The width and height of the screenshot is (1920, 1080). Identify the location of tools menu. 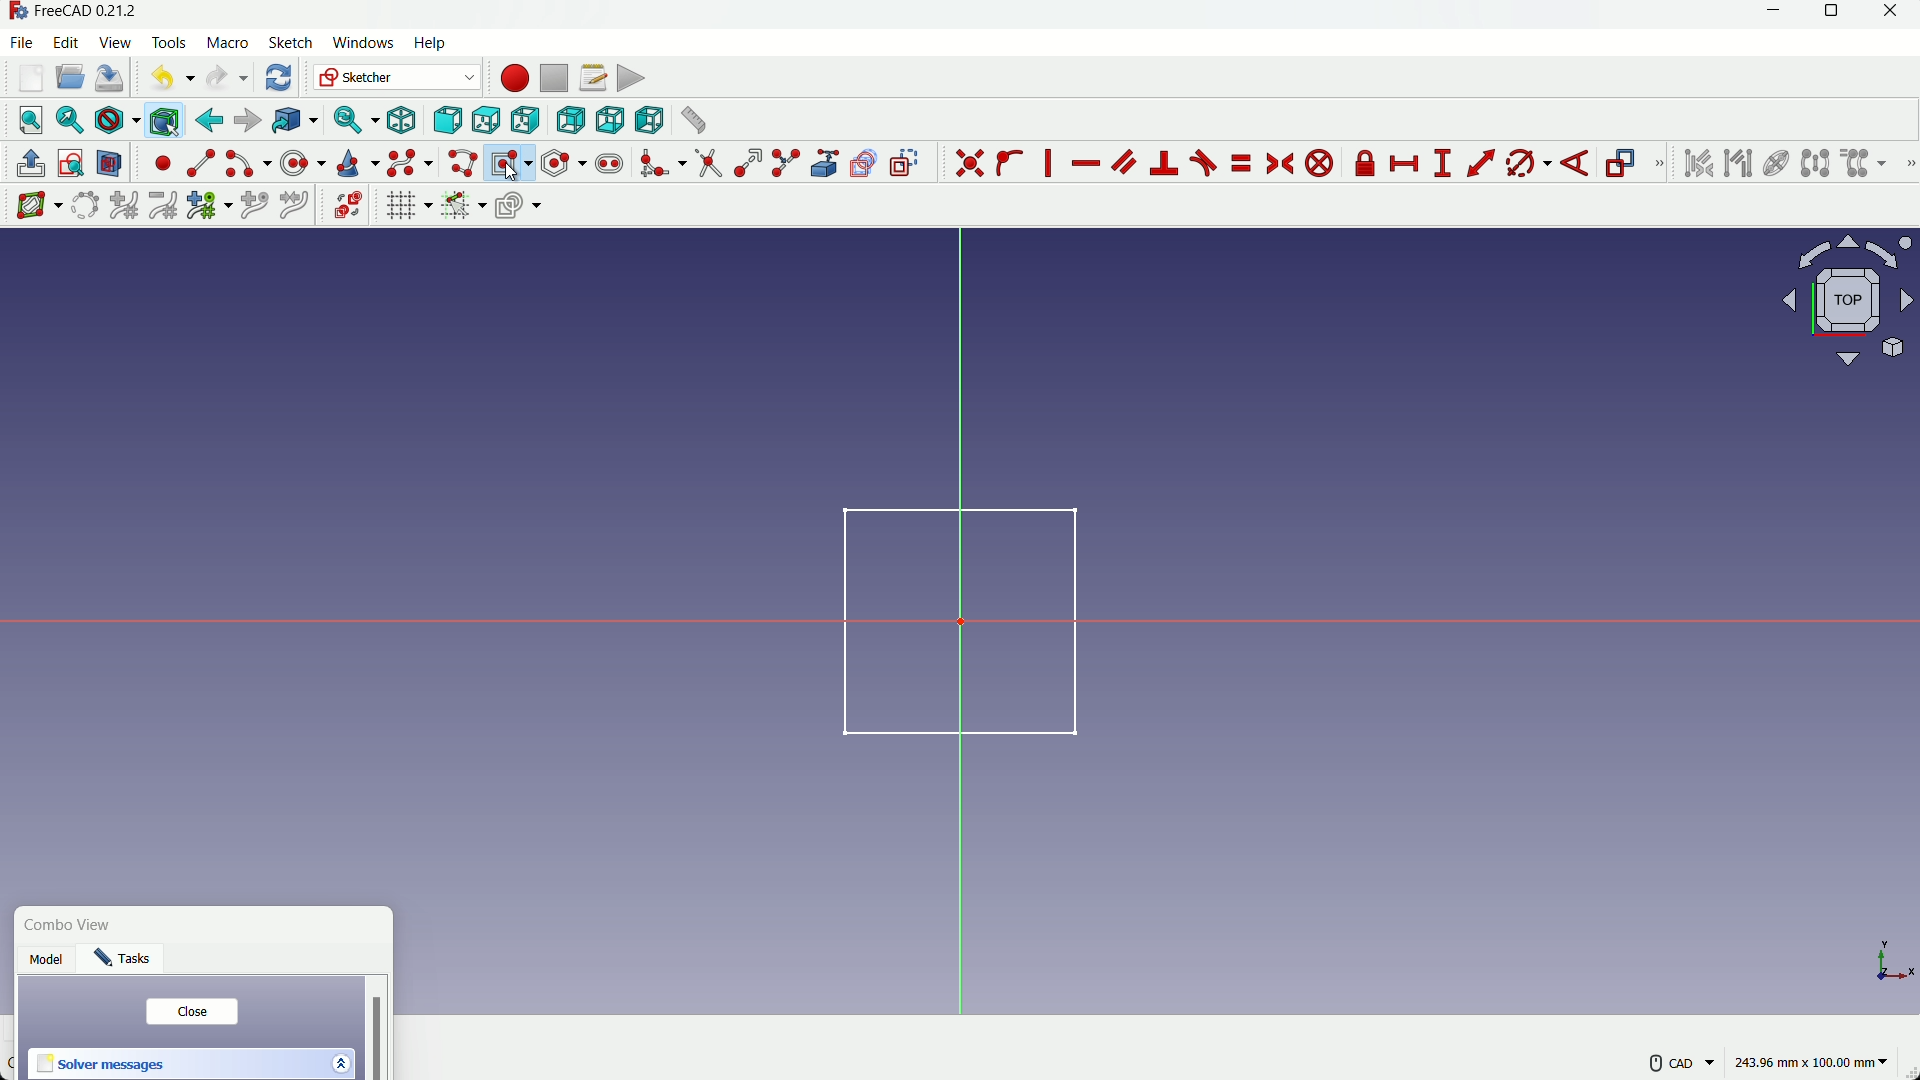
(170, 43).